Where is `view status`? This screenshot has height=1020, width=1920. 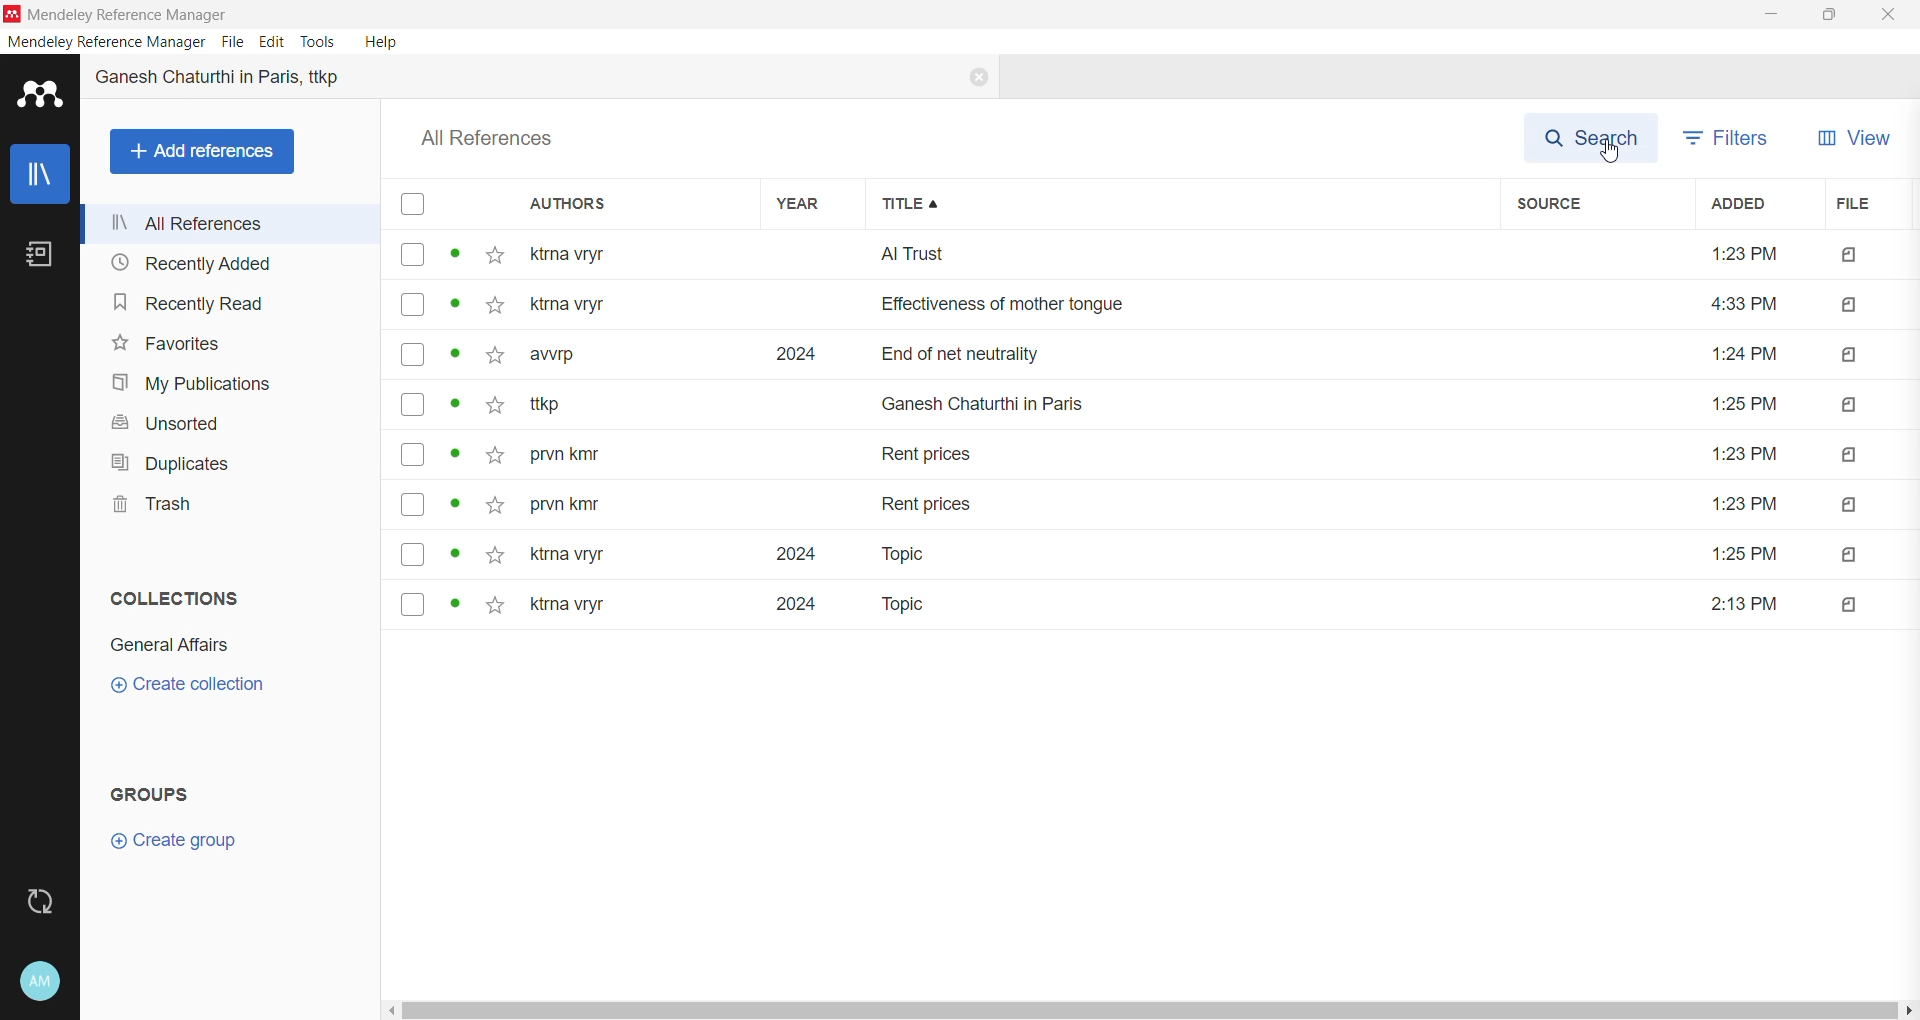 view status is located at coordinates (457, 404).